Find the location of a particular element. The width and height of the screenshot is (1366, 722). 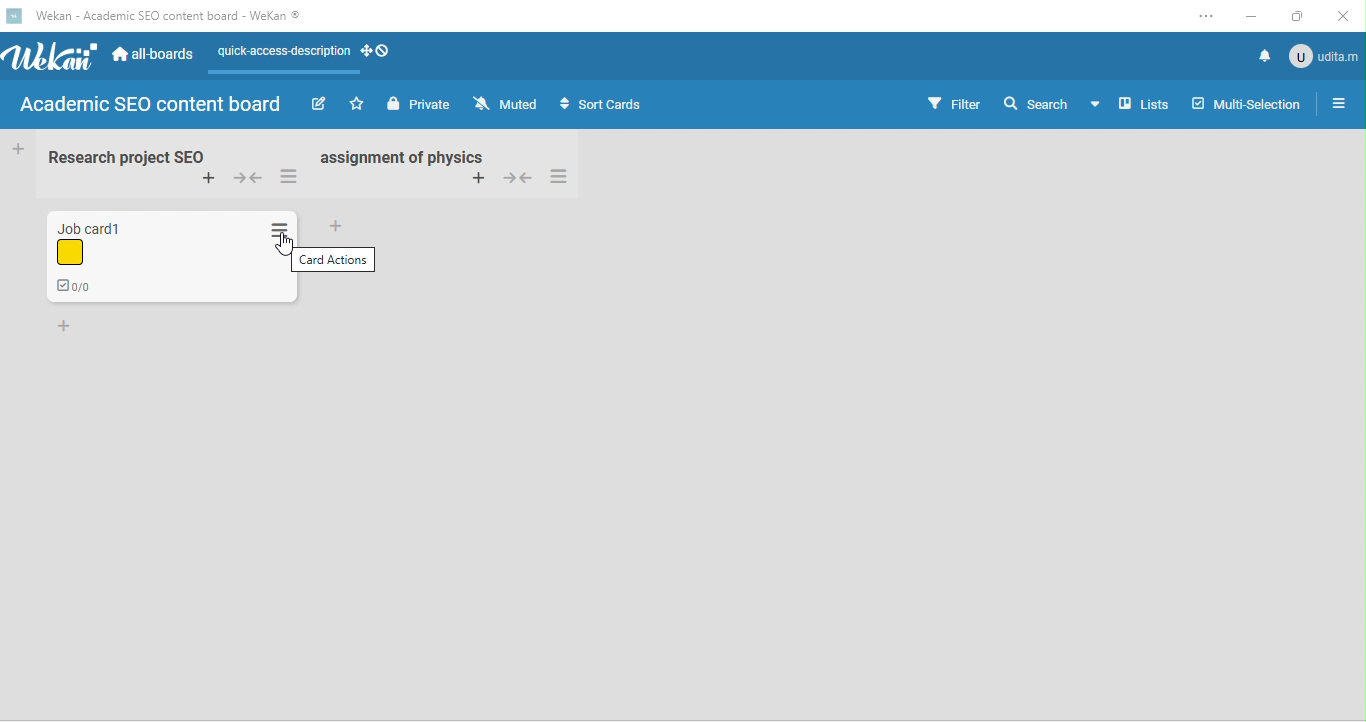

muted is located at coordinates (510, 105).